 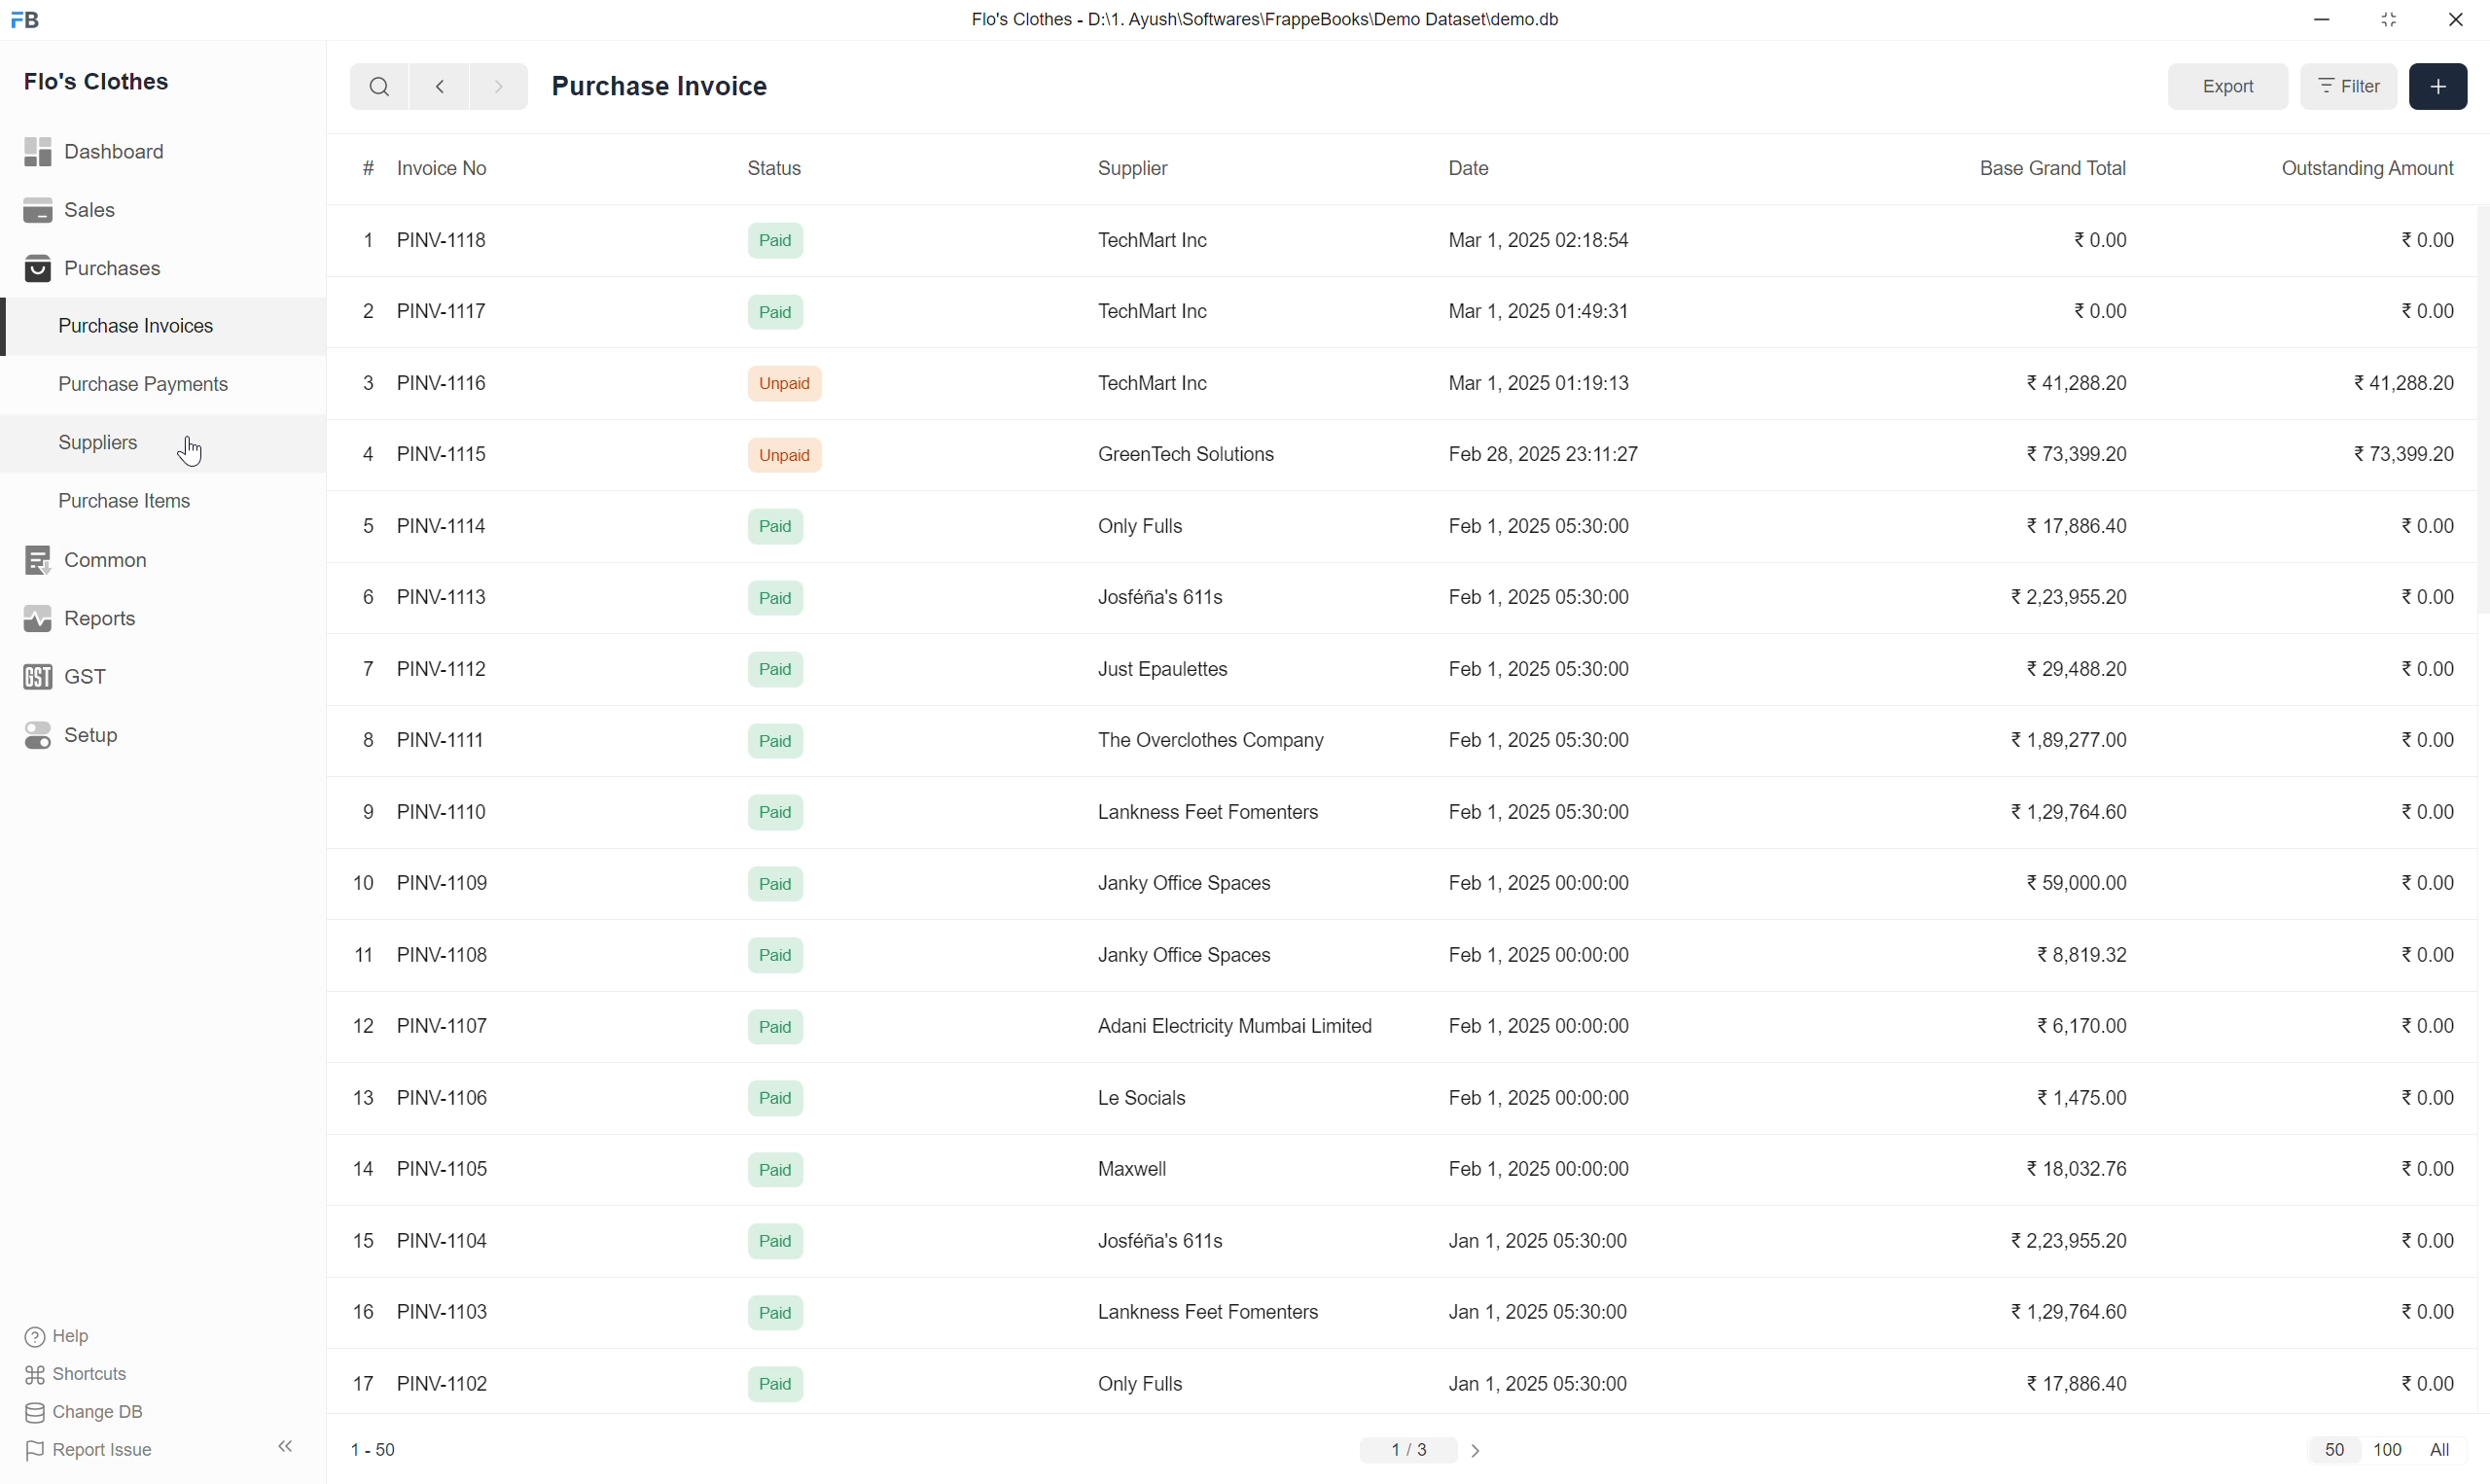 What do you see at coordinates (768, 589) in the screenshot?
I see `Paid` at bounding box center [768, 589].